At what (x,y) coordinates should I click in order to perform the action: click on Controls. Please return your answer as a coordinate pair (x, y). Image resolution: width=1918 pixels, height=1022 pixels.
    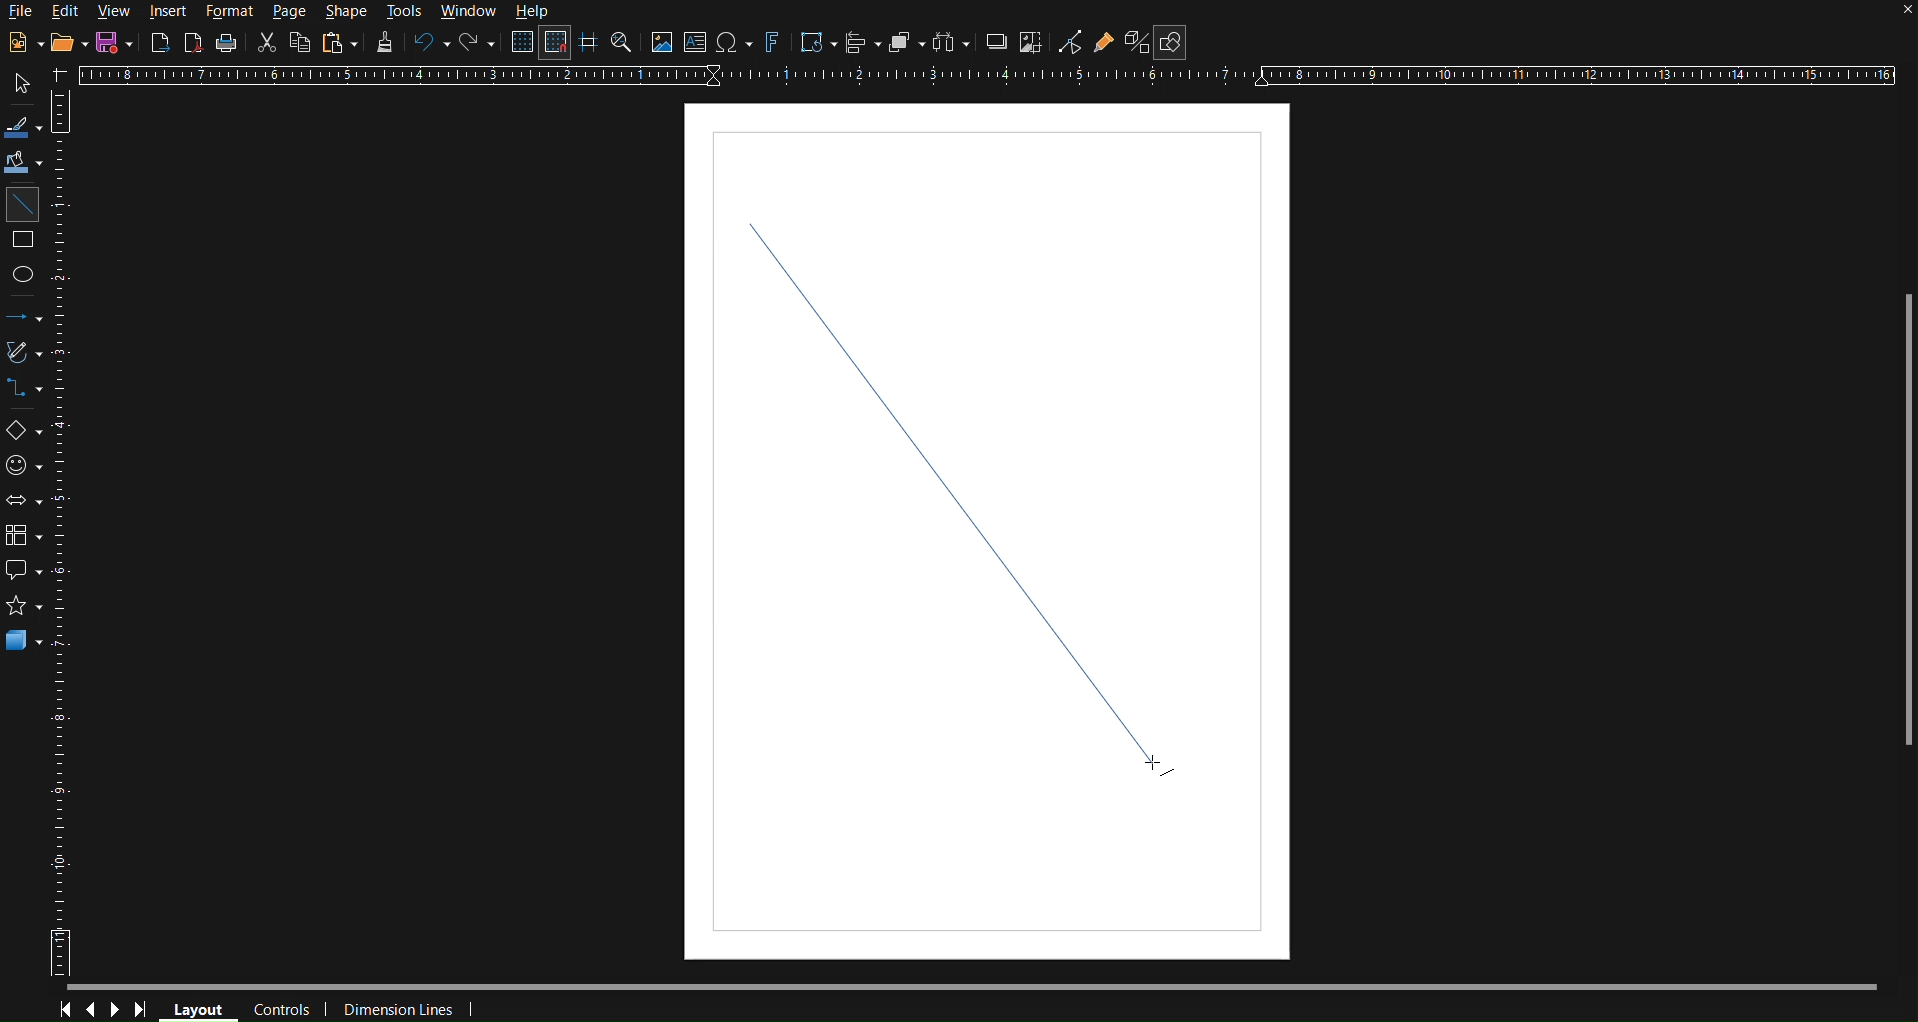
    Looking at the image, I should click on (280, 1010).